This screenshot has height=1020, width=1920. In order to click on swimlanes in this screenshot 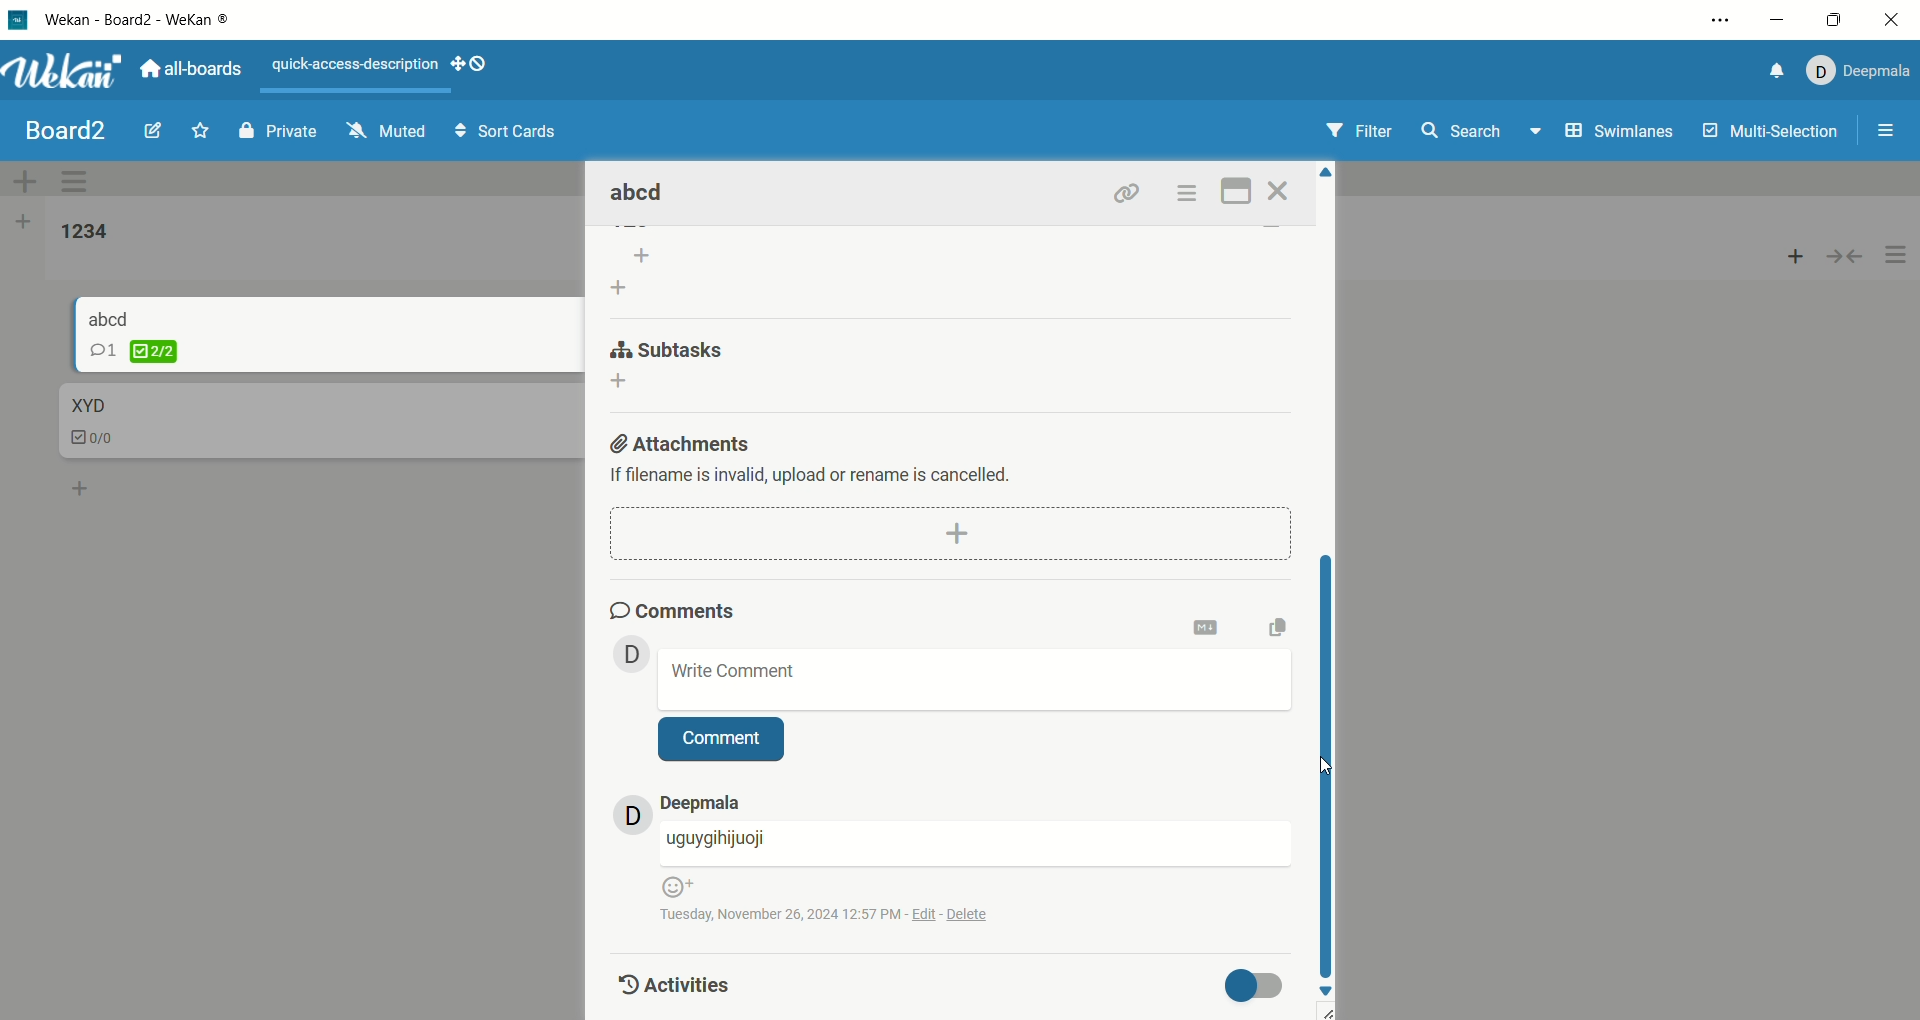, I will do `click(1622, 134)`.